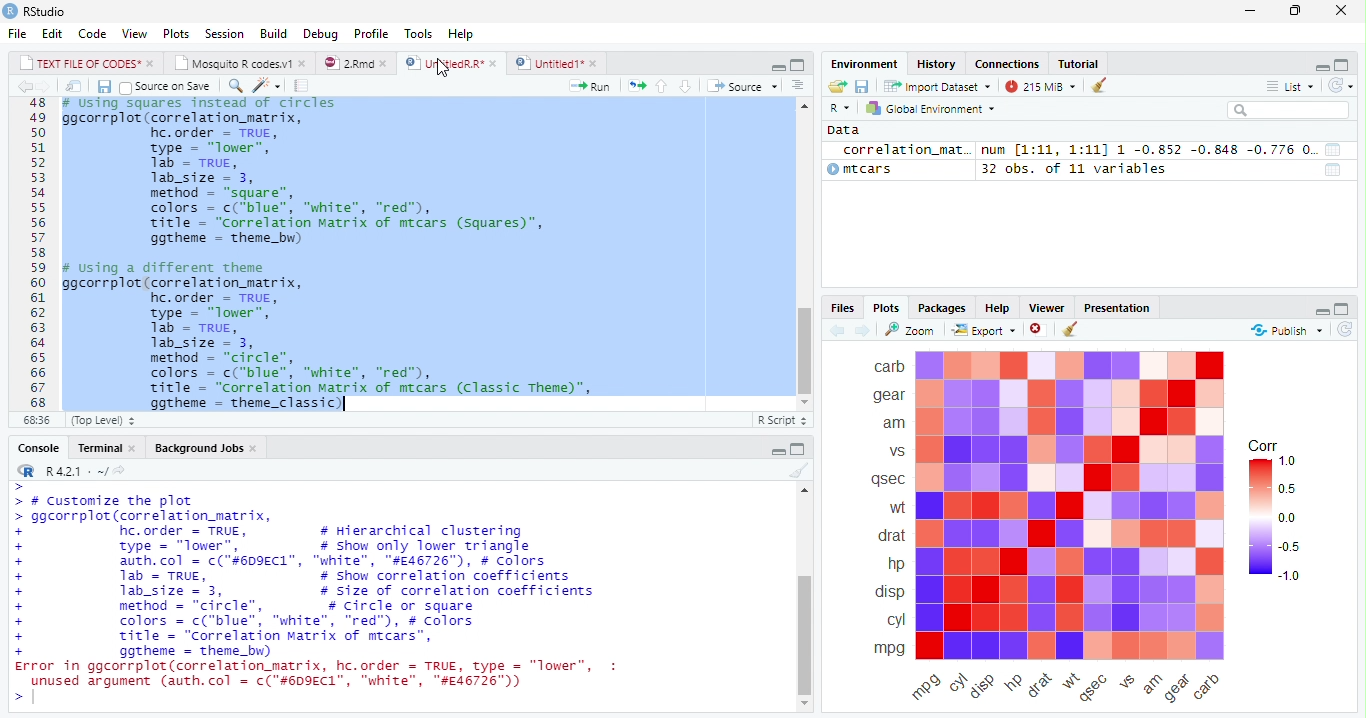 This screenshot has width=1366, height=718. Describe the element at coordinates (1009, 64) in the screenshot. I see `connections` at that location.